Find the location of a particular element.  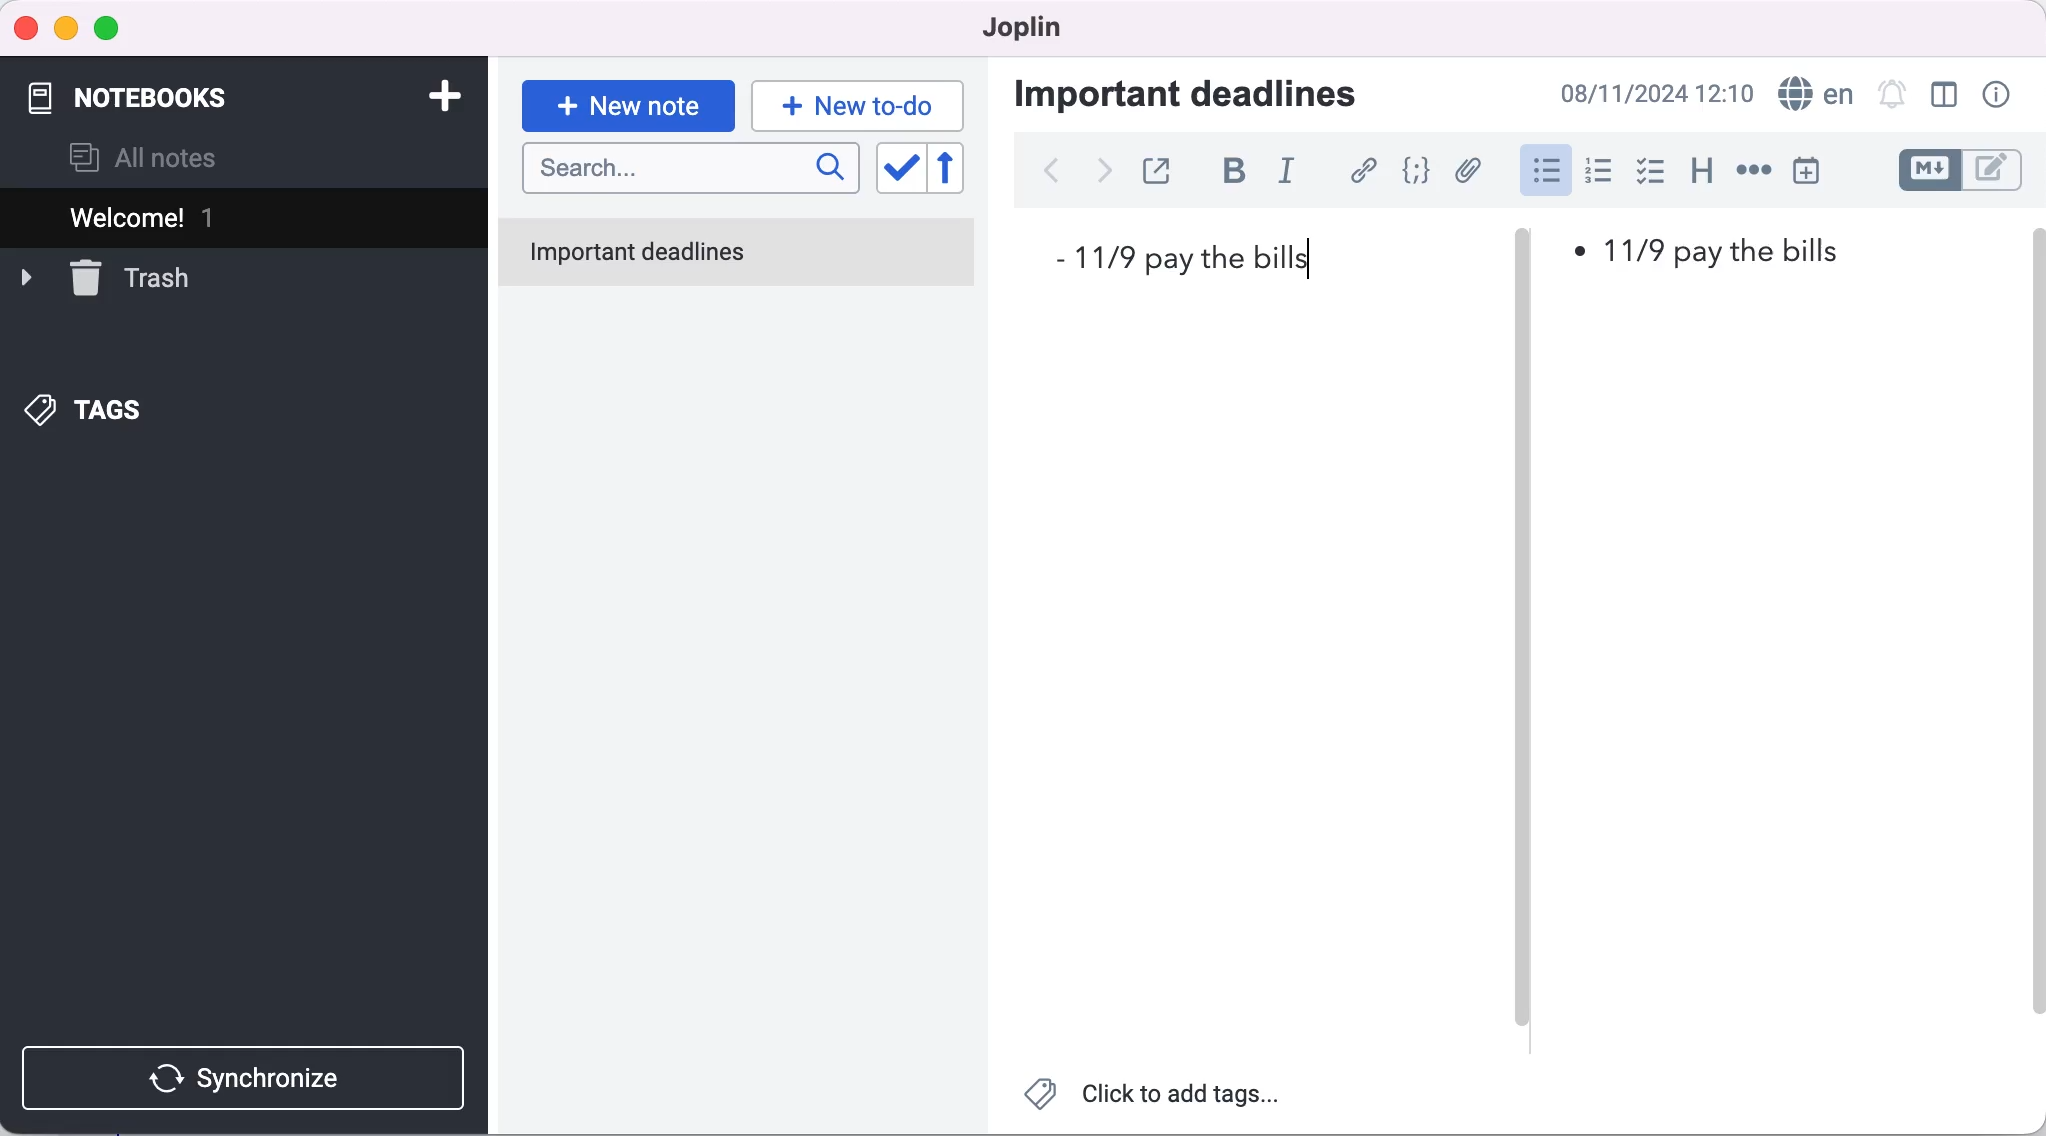

new note is located at coordinates (628, 100).